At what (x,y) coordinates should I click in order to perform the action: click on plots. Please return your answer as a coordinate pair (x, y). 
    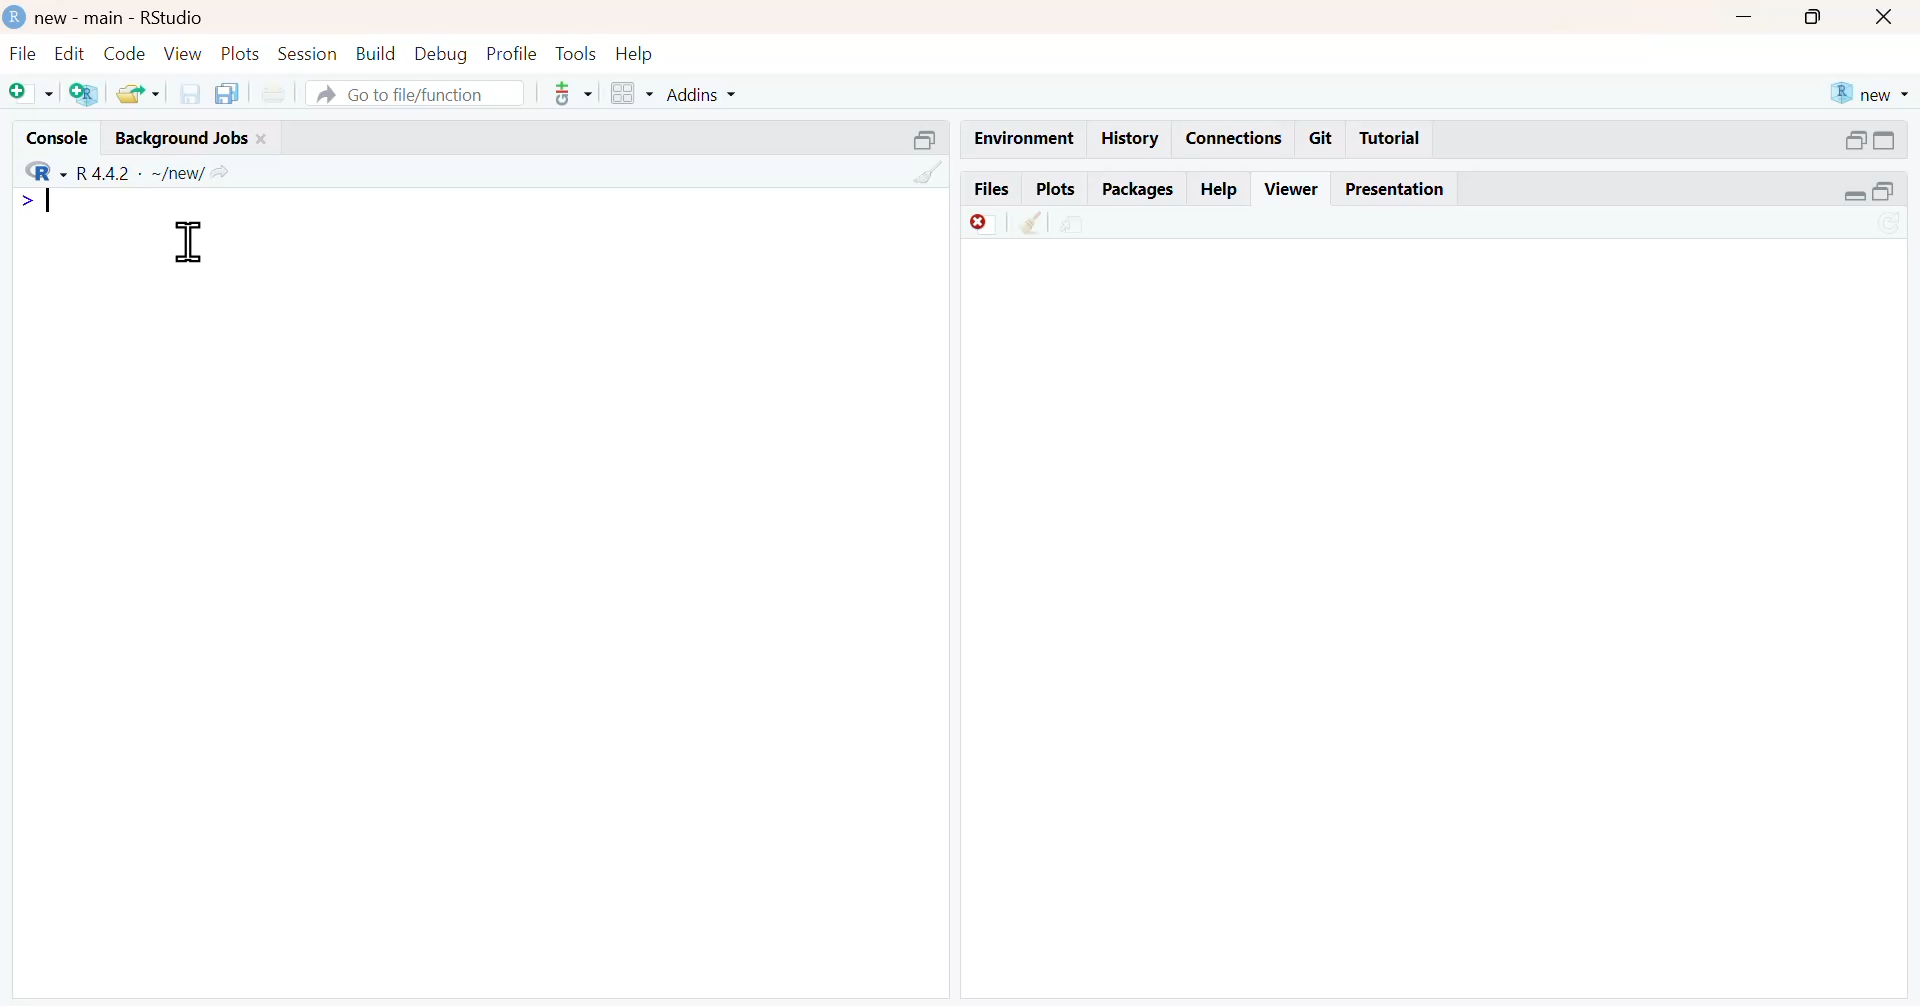
    Looking at the image, I should click on (243, 55).